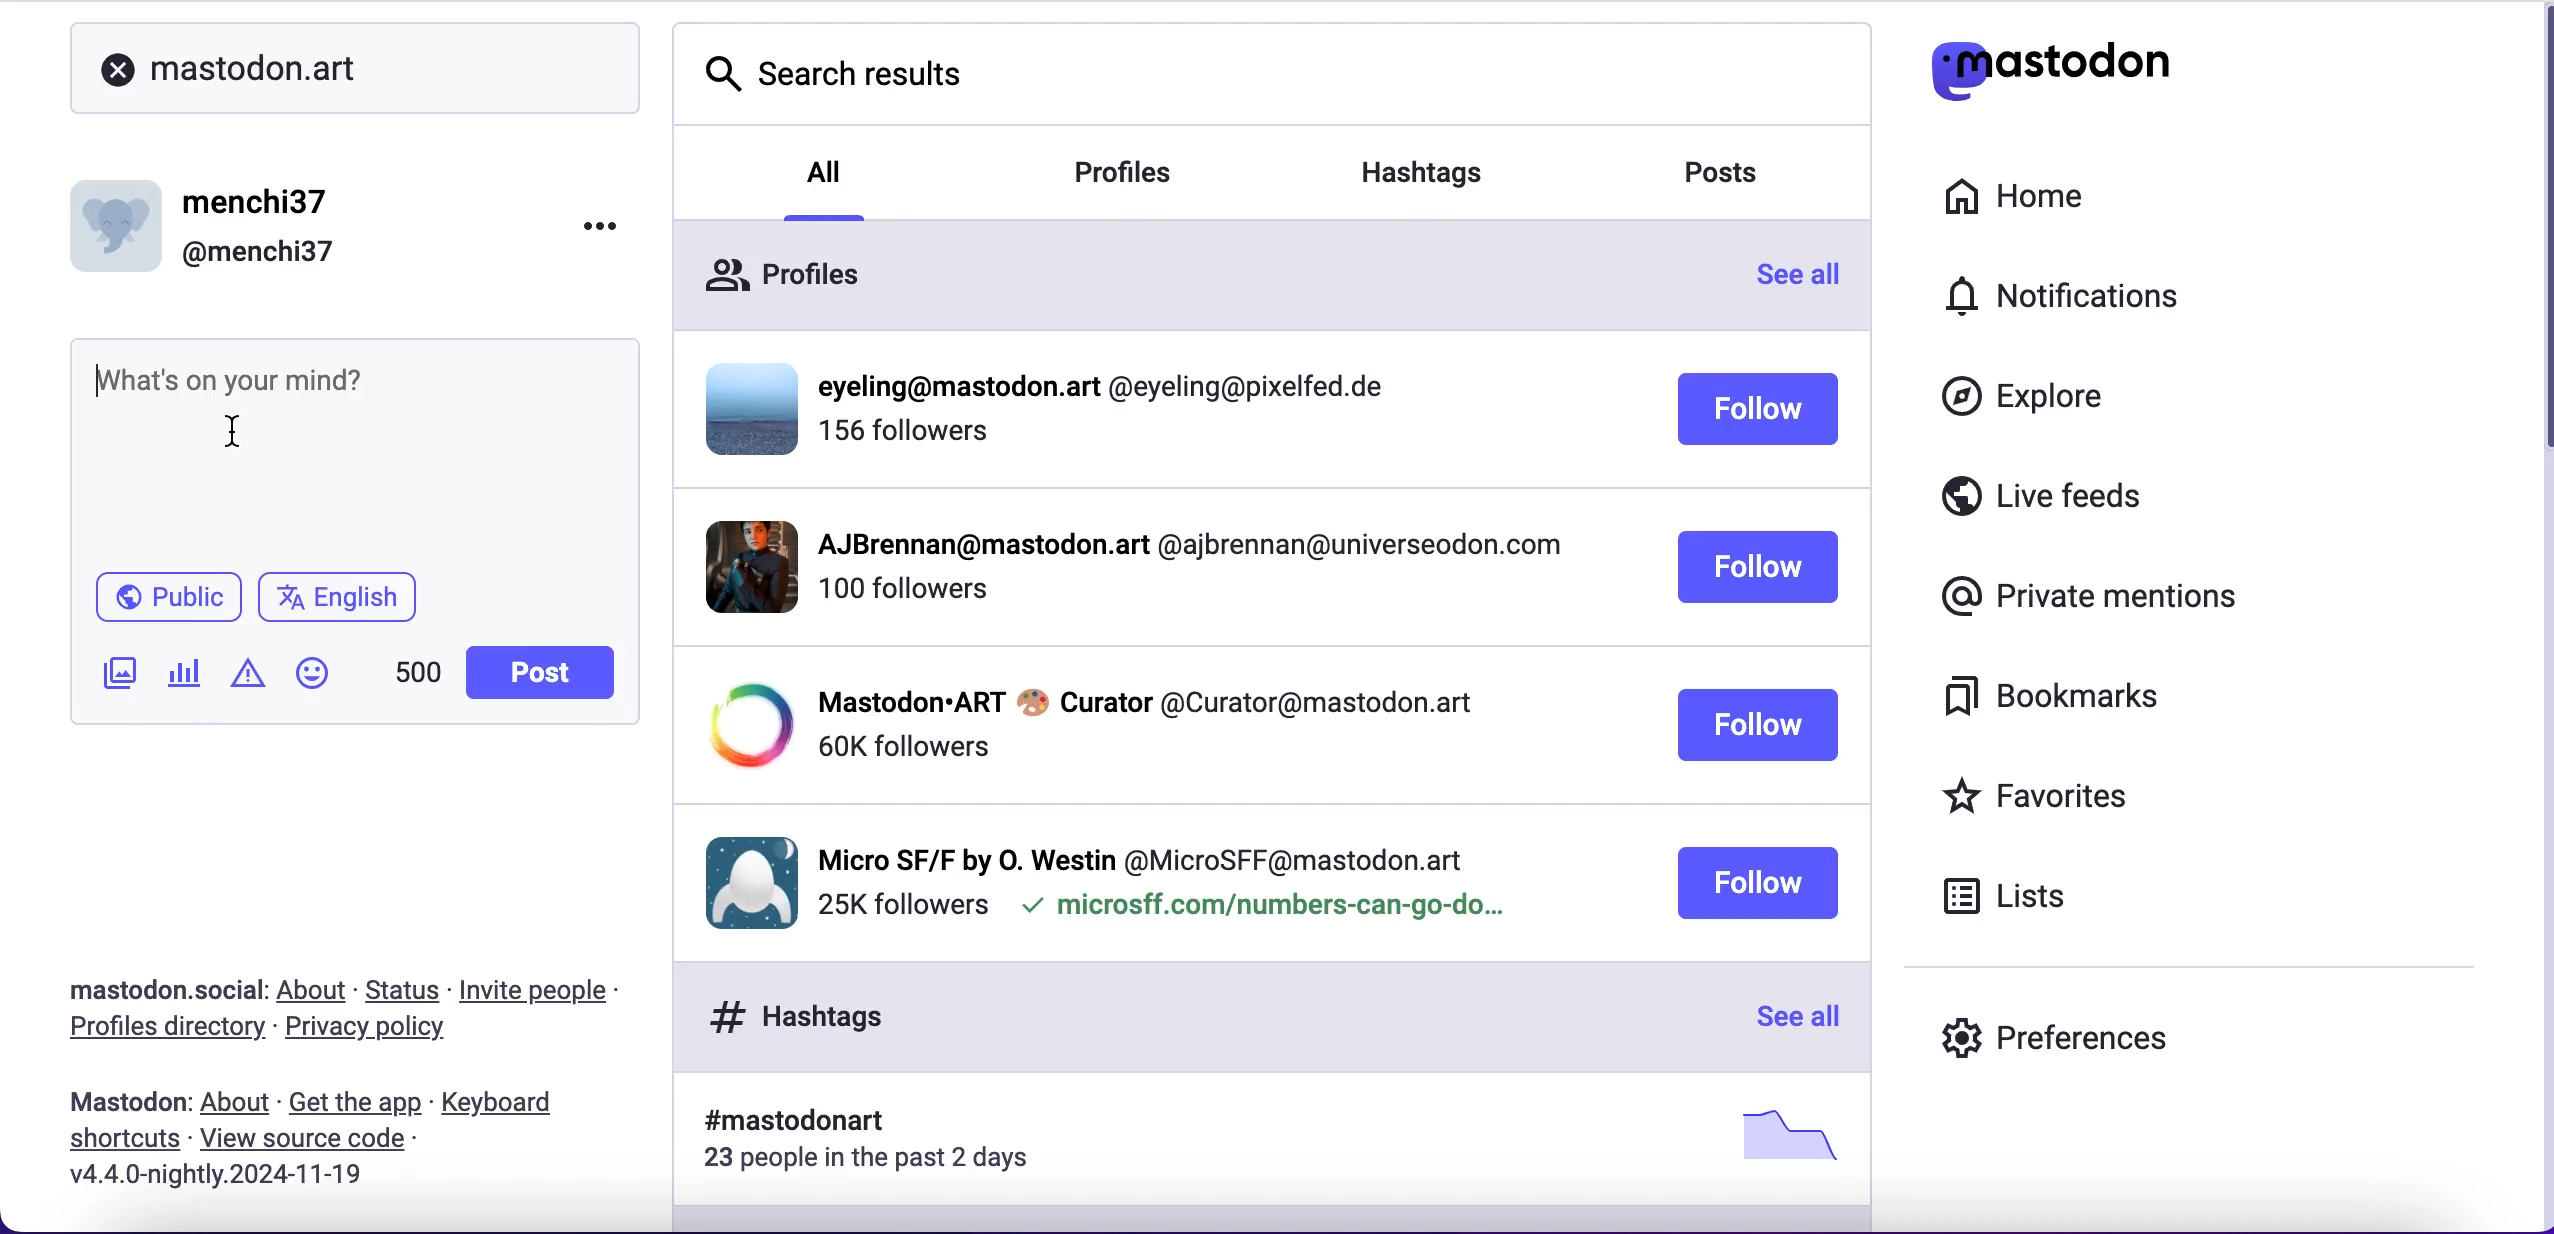 The width and height of the screenshot is (2554, 1234). Describe the element at coordinates (417, 672) in the screenshot. I see `characters` at that location.